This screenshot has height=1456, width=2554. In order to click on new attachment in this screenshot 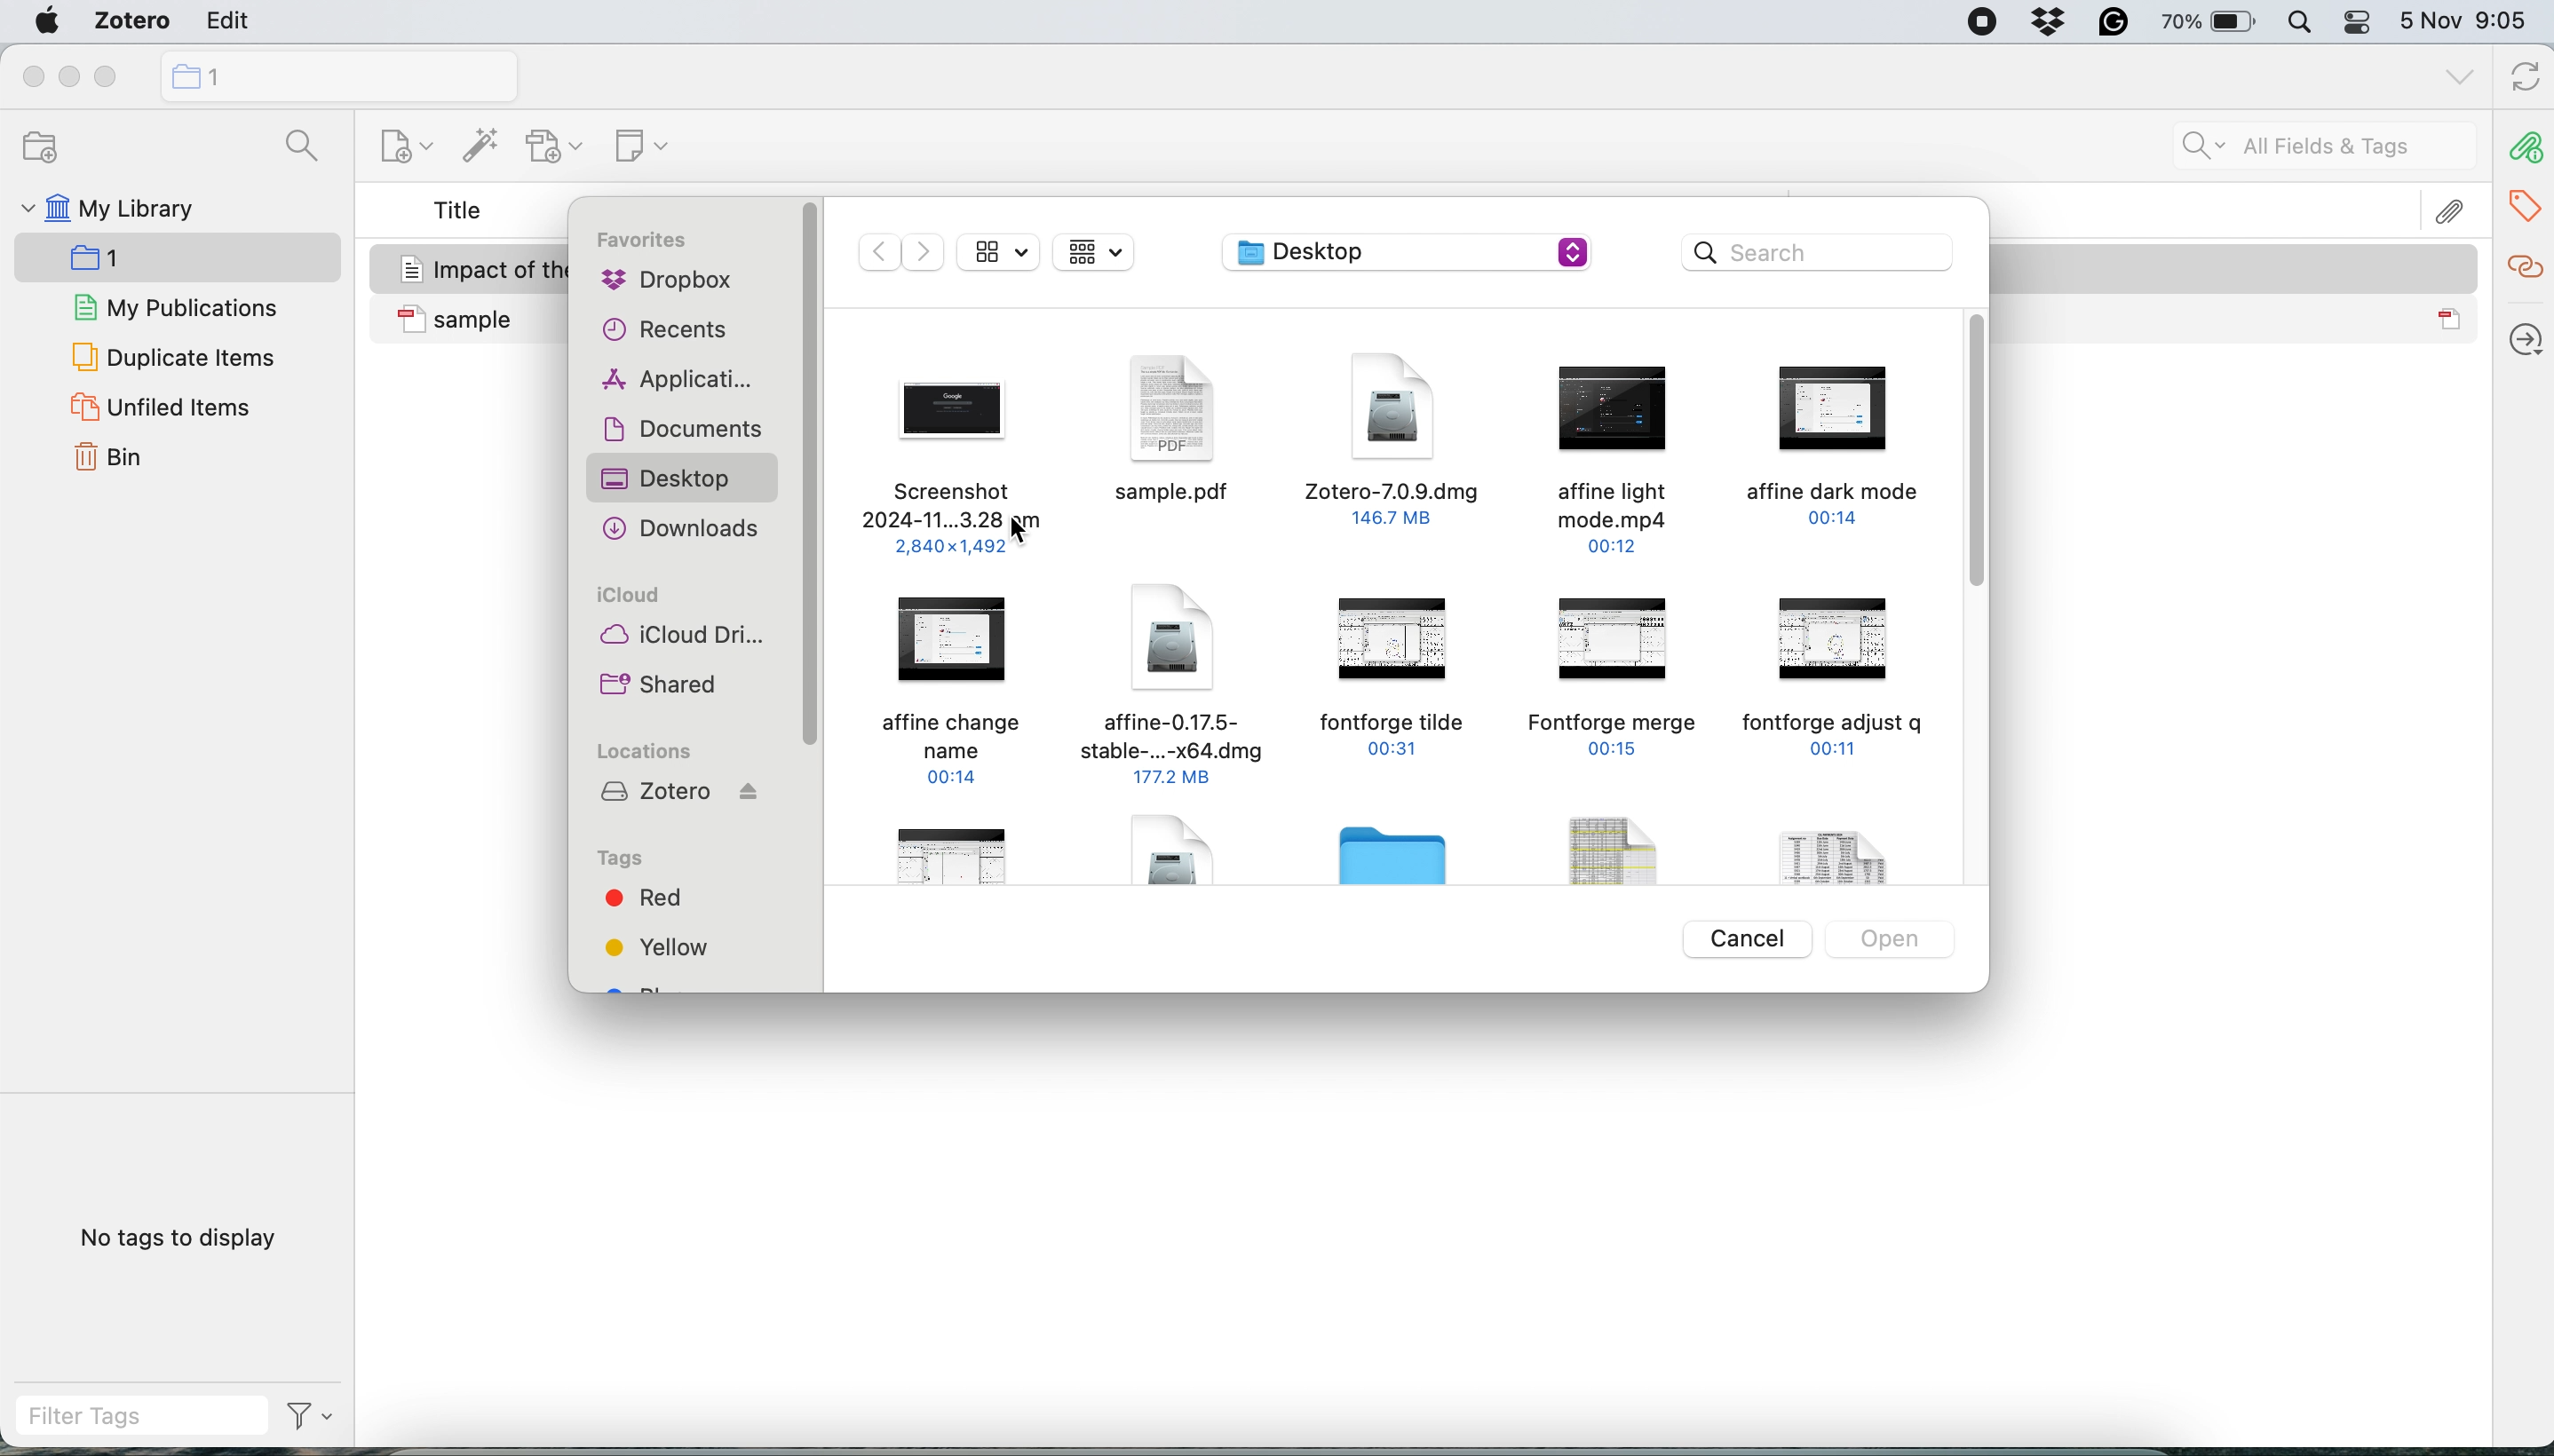, I will do `click(558, 146)`.